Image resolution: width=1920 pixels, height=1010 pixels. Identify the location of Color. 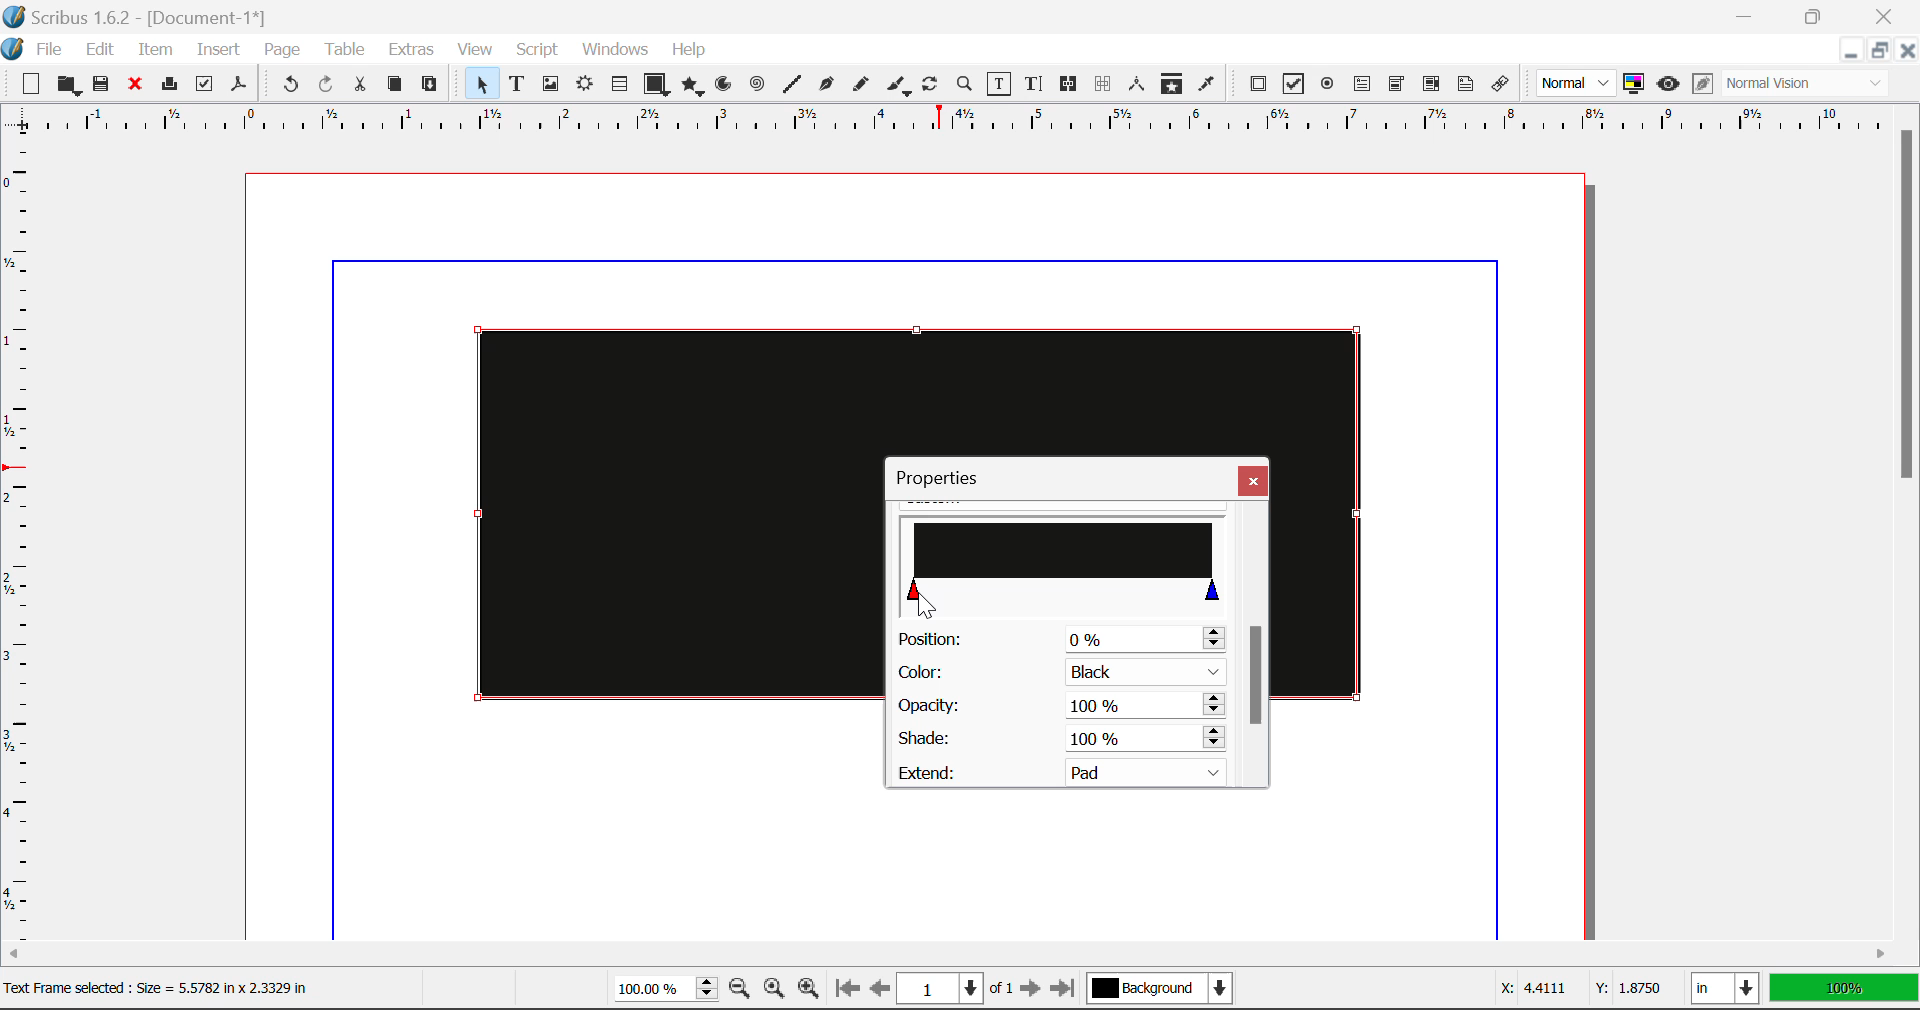
(1058, 673).